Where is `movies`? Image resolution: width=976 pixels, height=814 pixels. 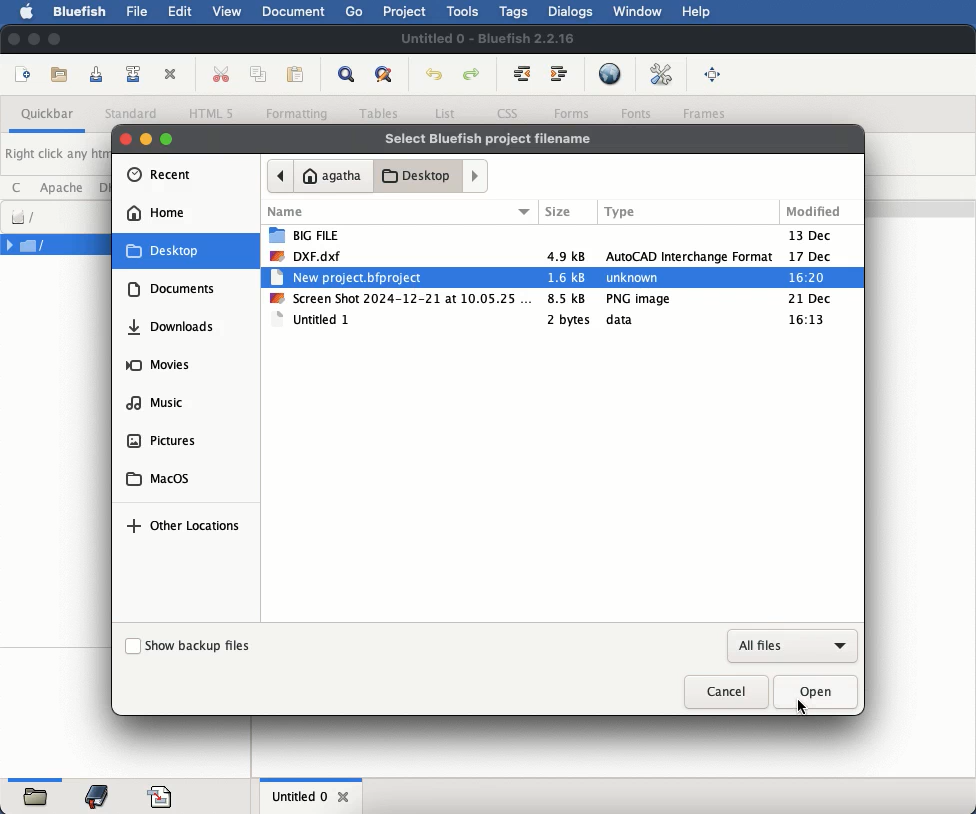 movies is located at coordinates (157, 367).